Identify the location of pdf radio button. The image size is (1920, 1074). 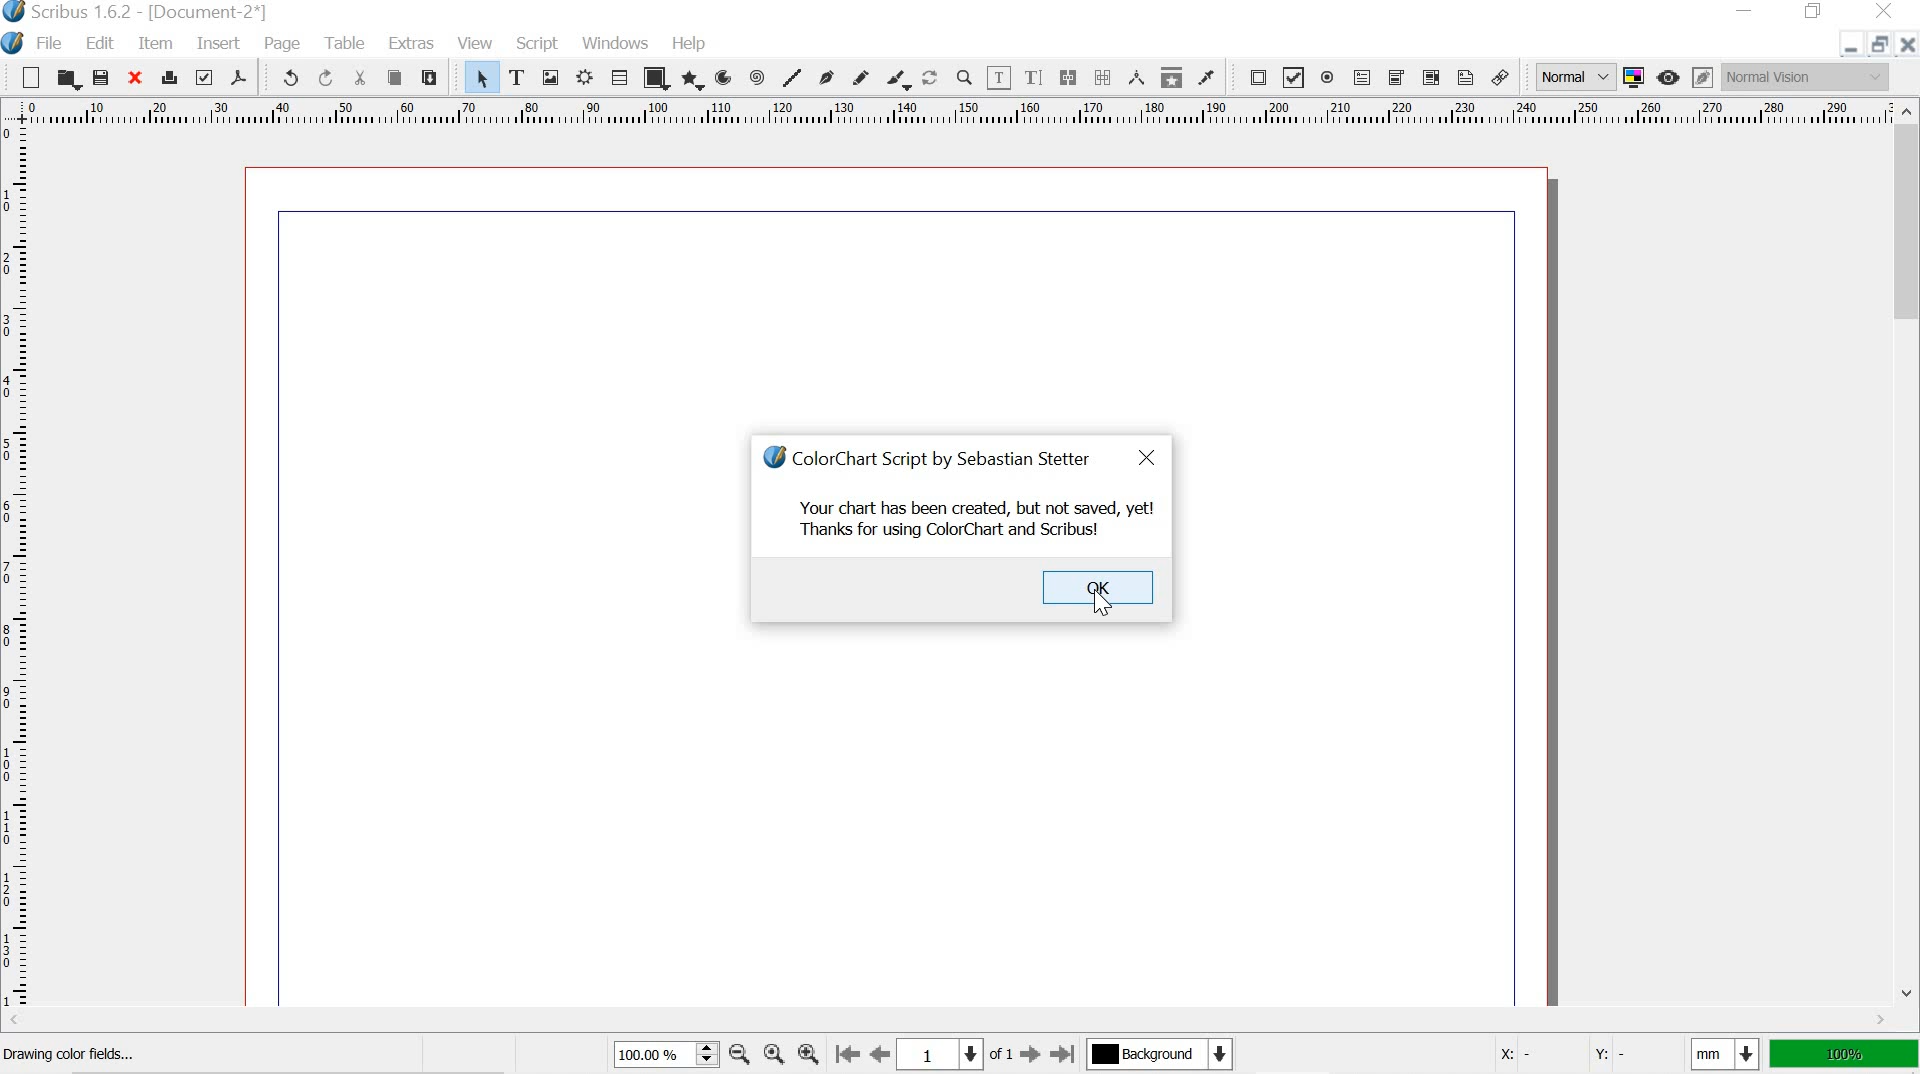
(1329, 80).